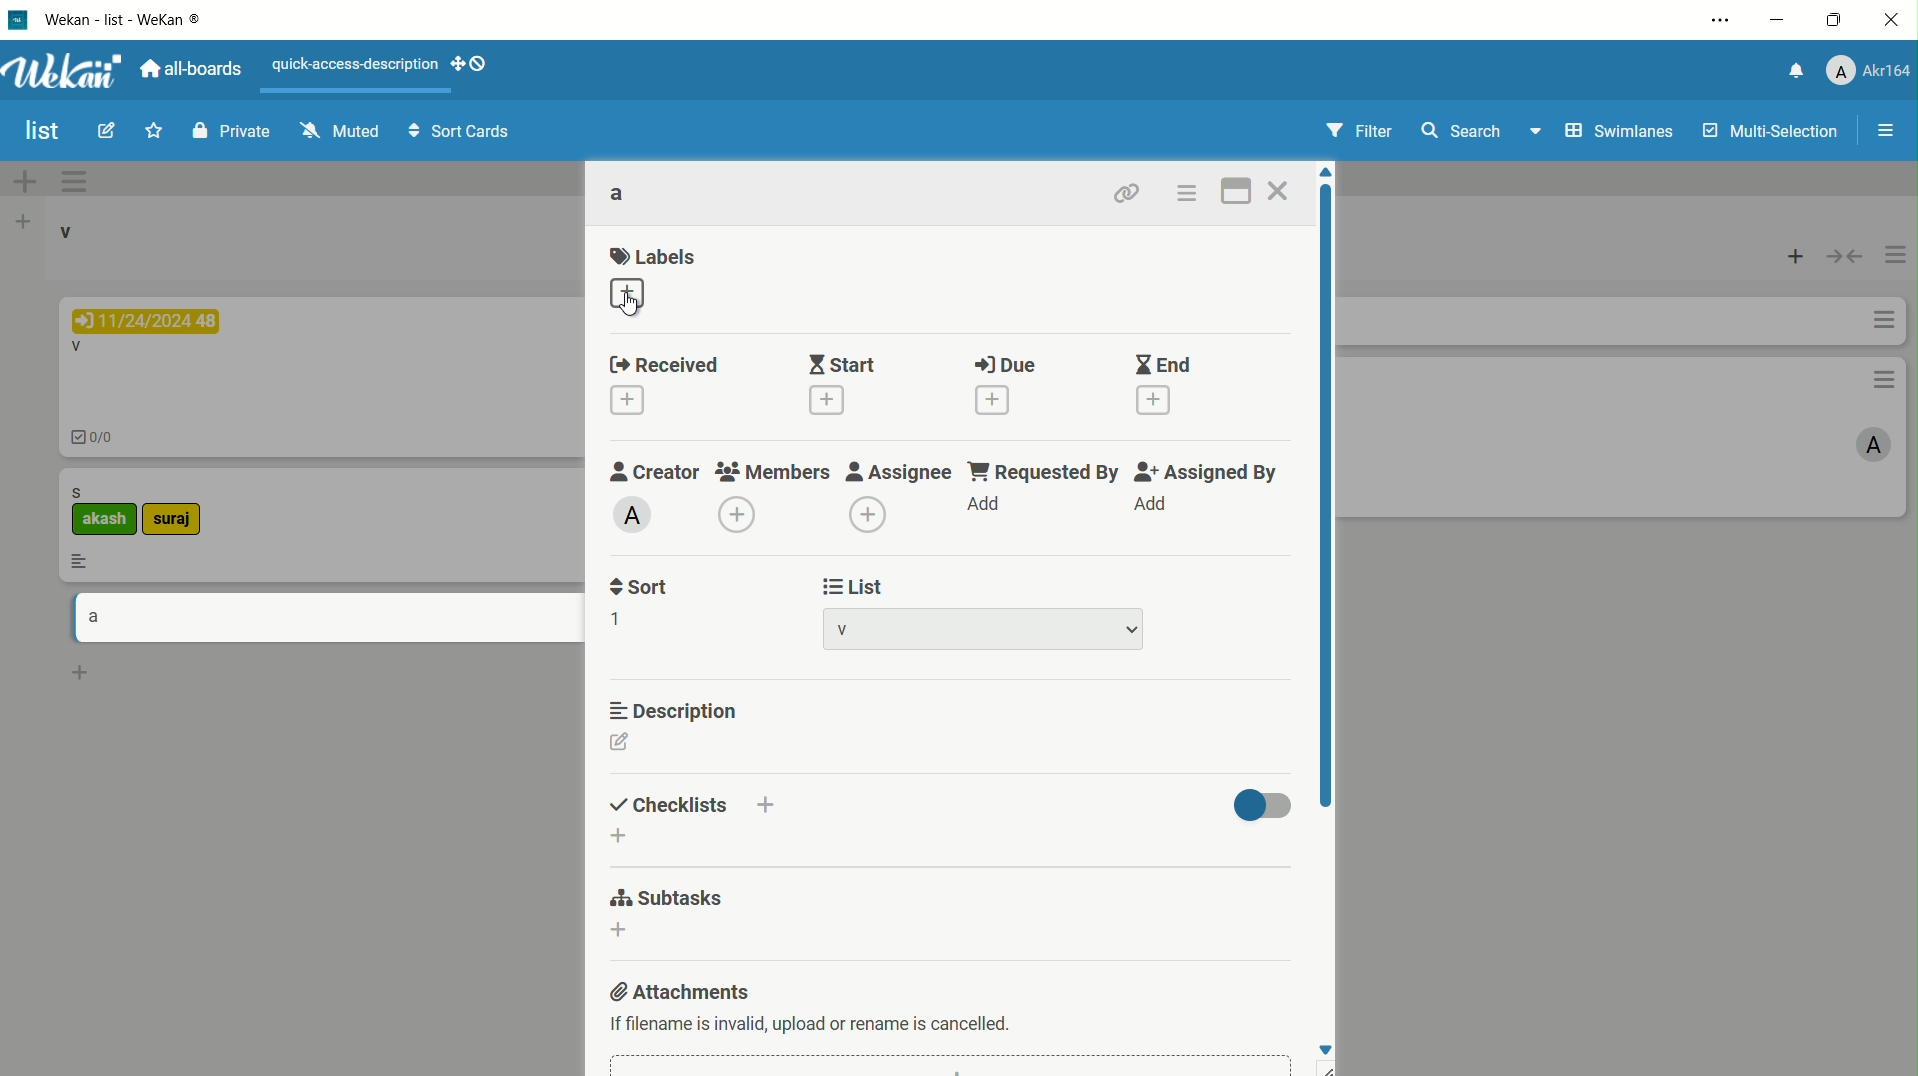  What do you see at coordinates (1356, 132) in the screenshot?
I see `filter` at bounding box center [1356, 132].